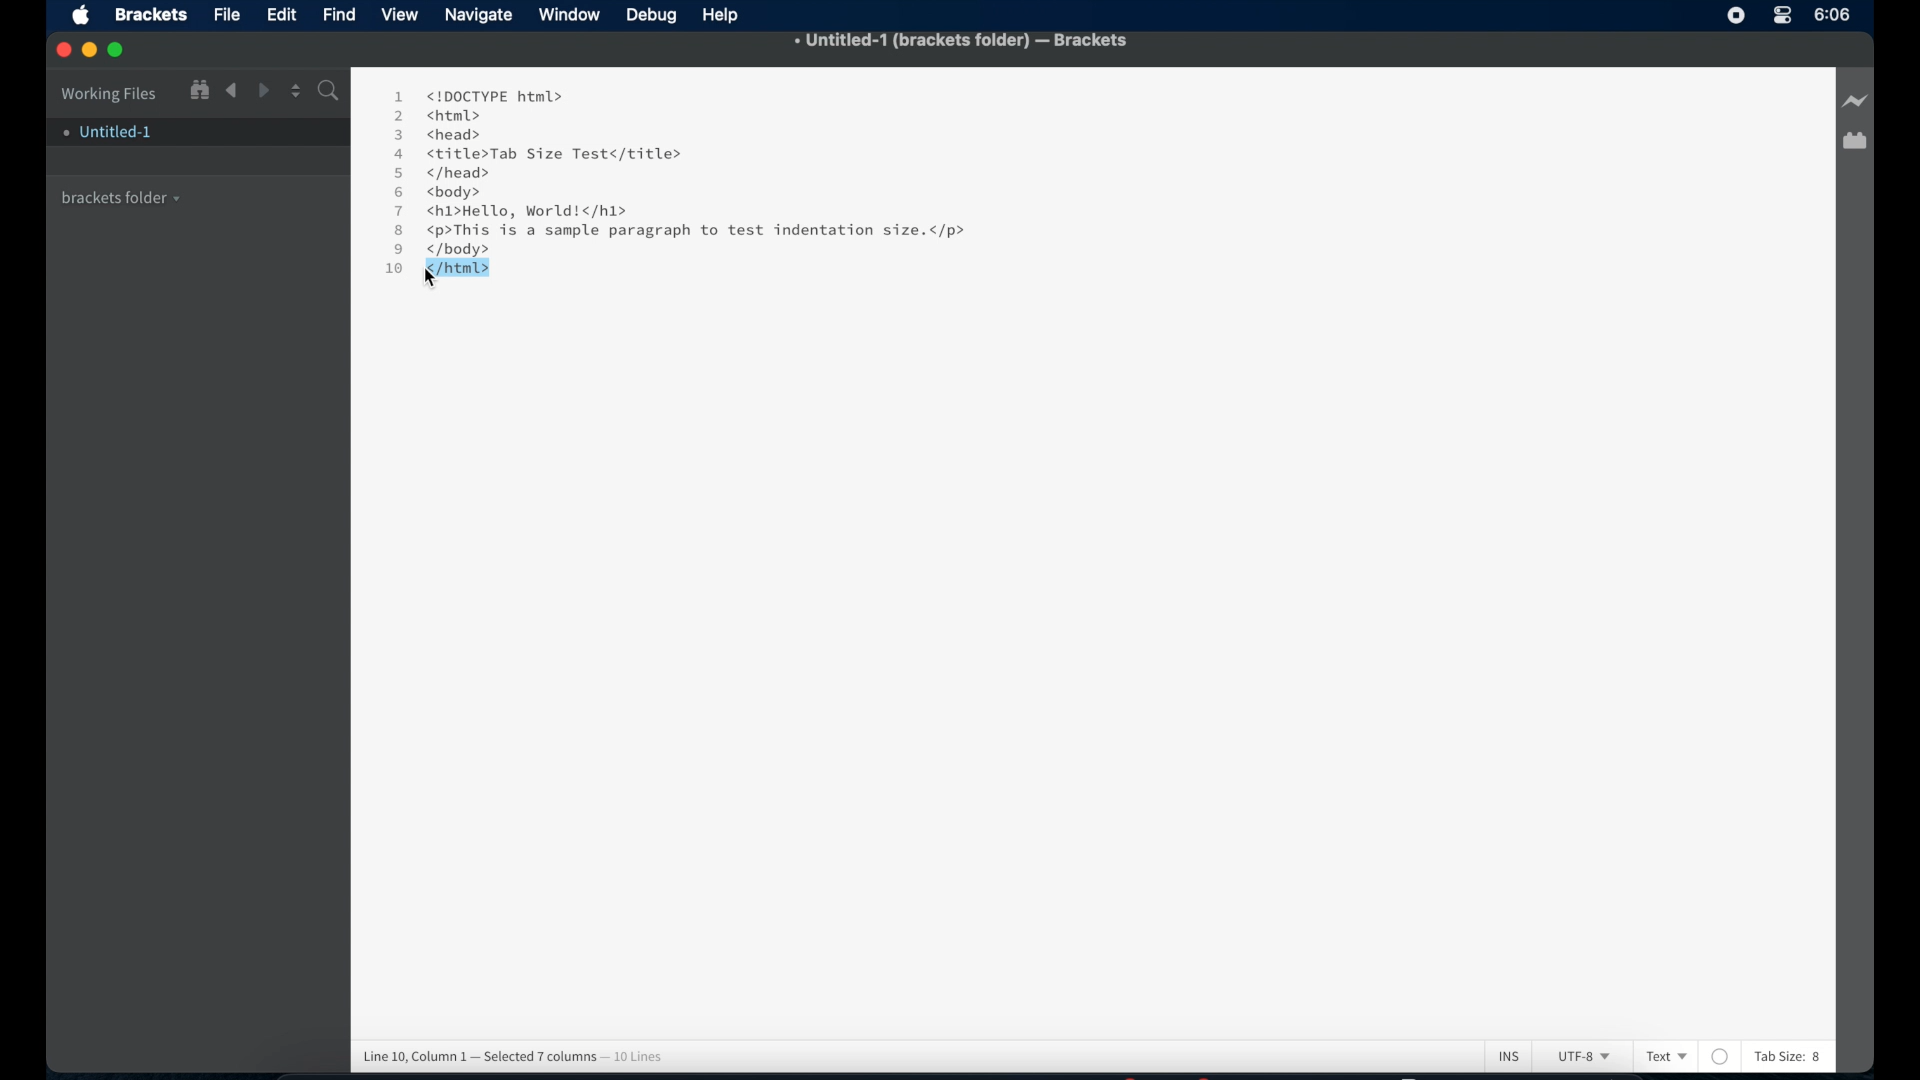 This screenshot has width=1920, height=1080. What do you see at coordinates (685, 231) in the screenshot?
I see `8 <p>This is a sample paragraph to test indentation size.</p>` at bounding box center [685, 231].